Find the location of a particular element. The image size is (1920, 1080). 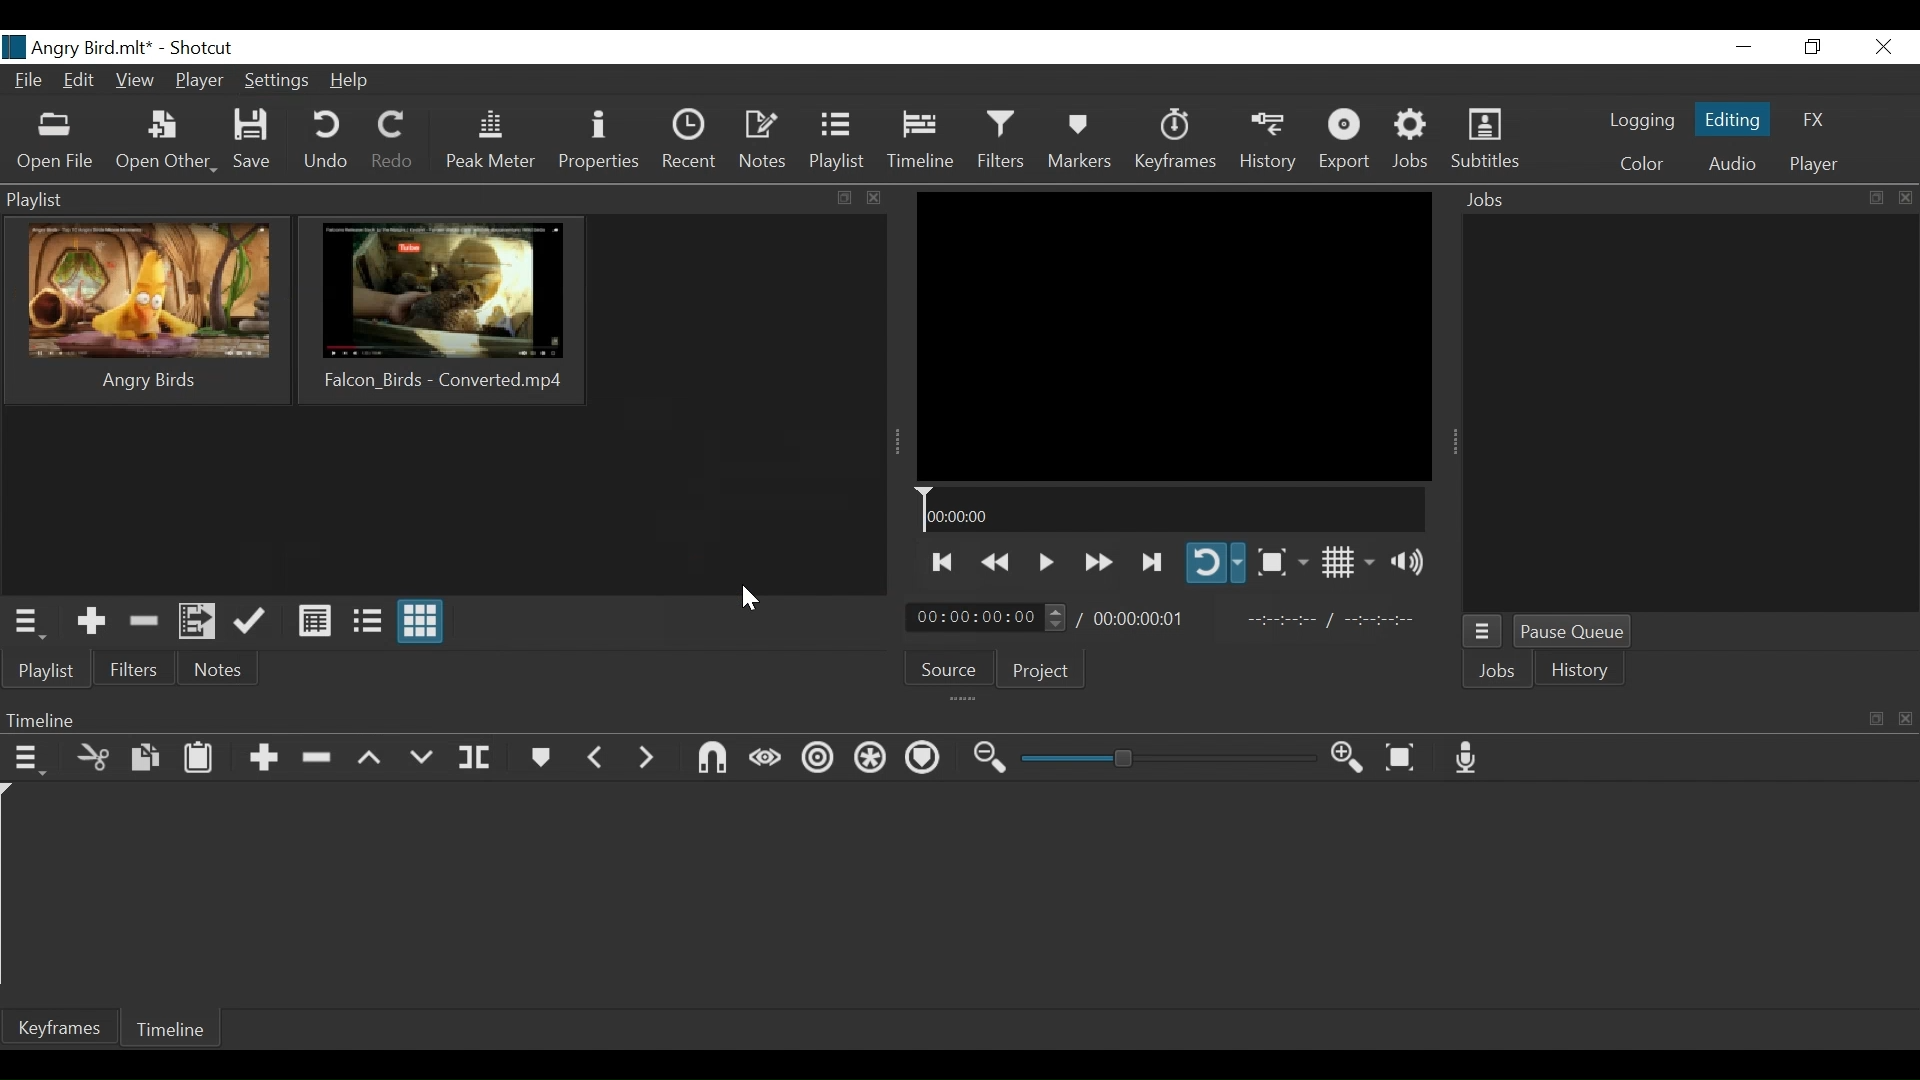

Player is located at coordinates (1814, 165).